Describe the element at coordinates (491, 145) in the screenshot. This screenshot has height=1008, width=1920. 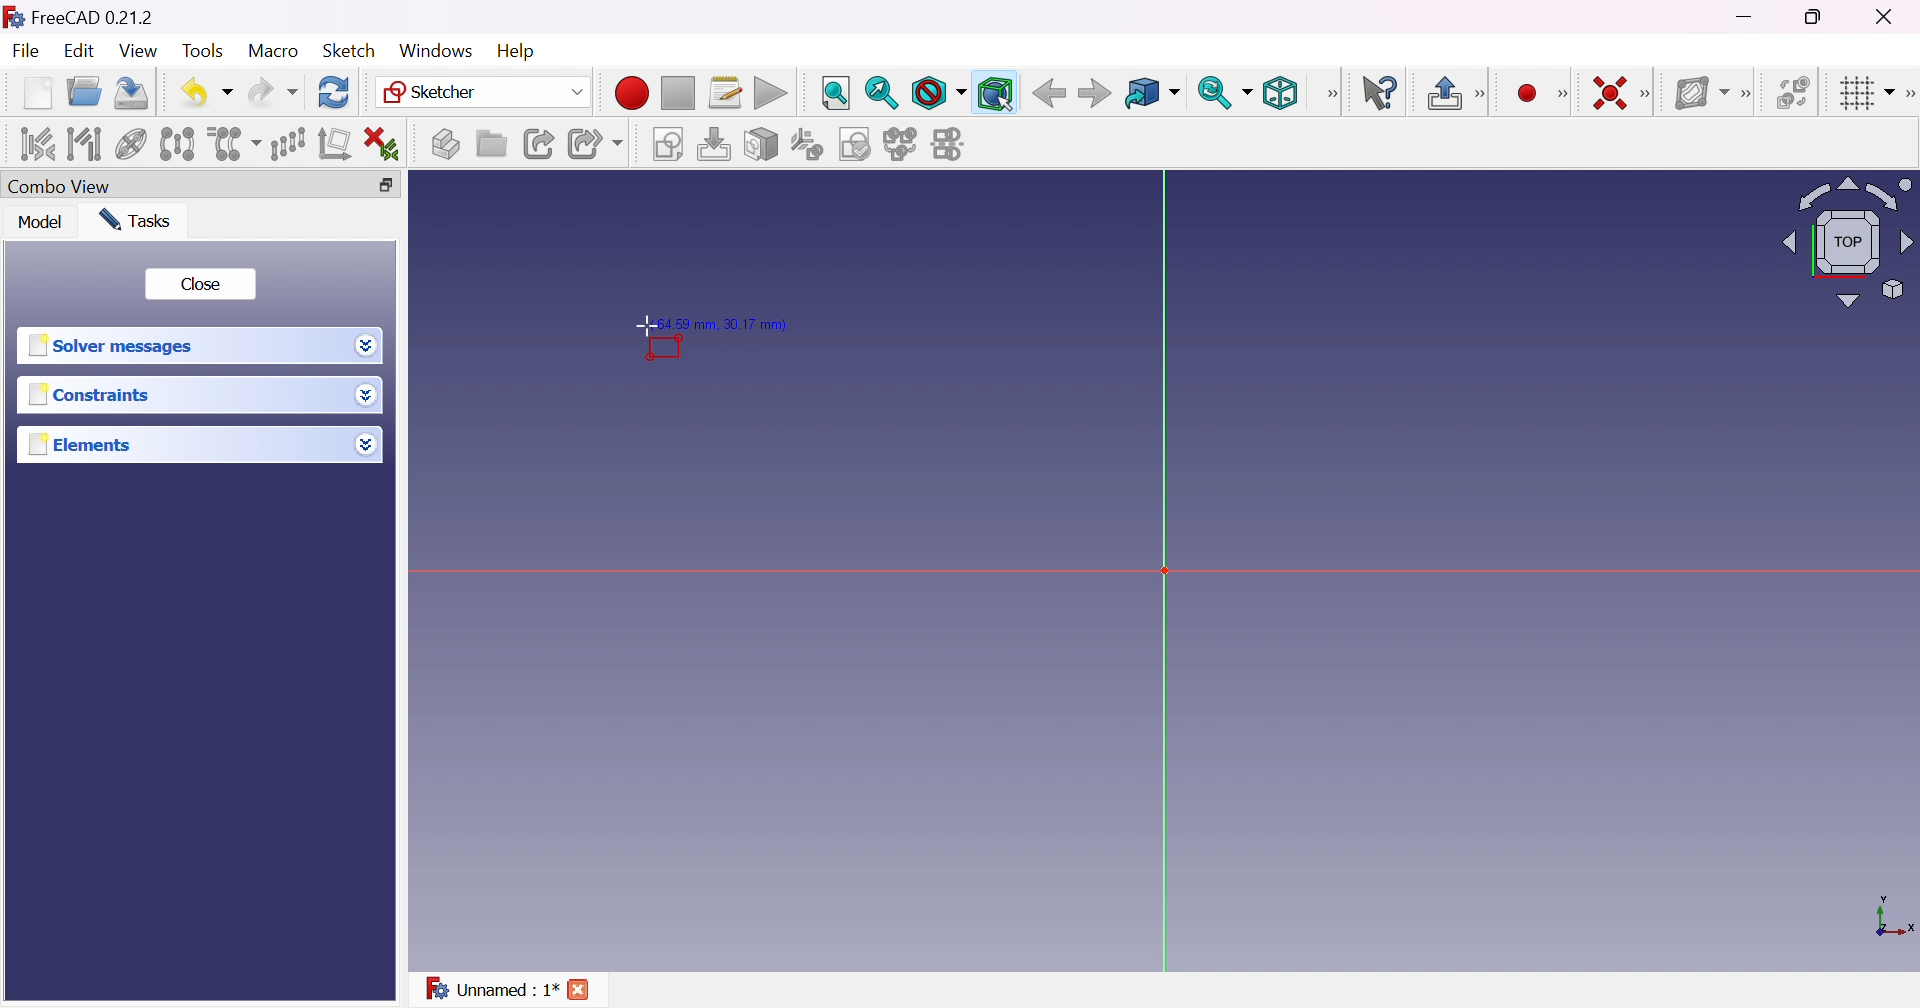
I see `Create group` at that location.